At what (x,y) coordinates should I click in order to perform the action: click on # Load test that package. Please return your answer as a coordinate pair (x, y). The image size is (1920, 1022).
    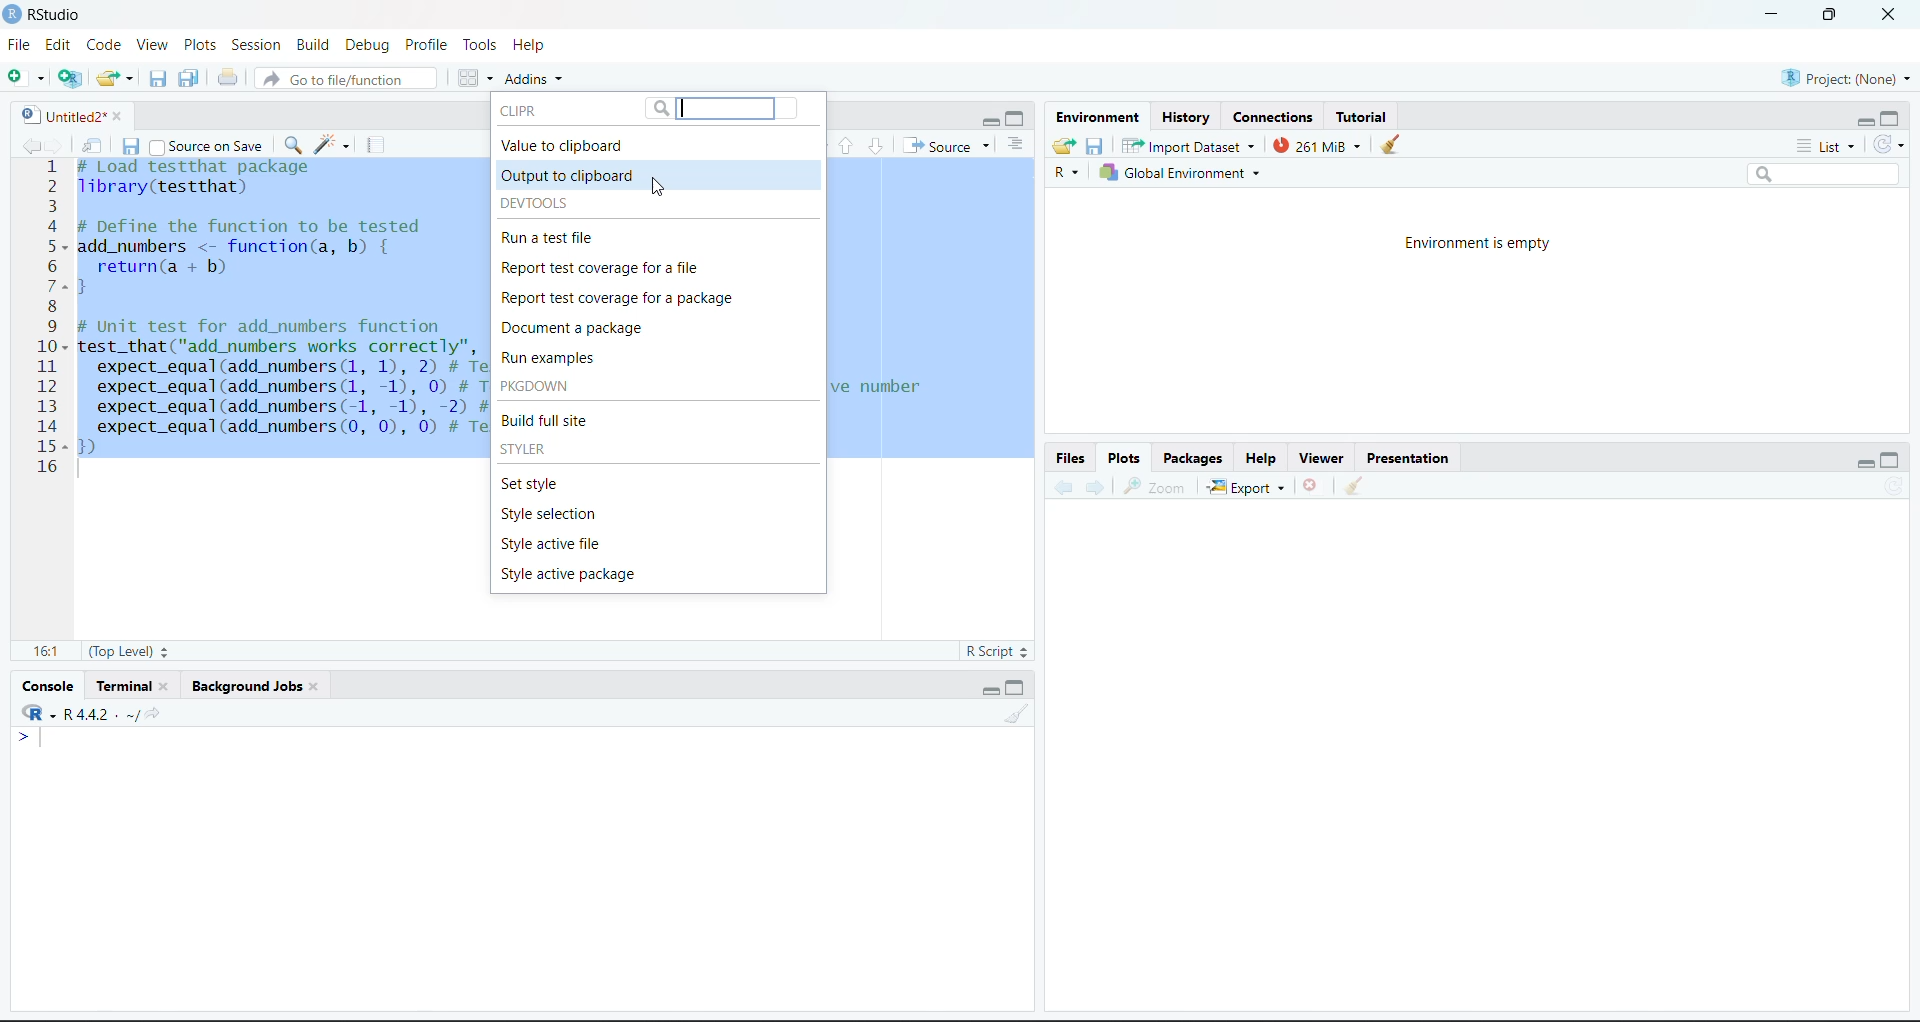
    Looking at the image, I should click on (194, 166).